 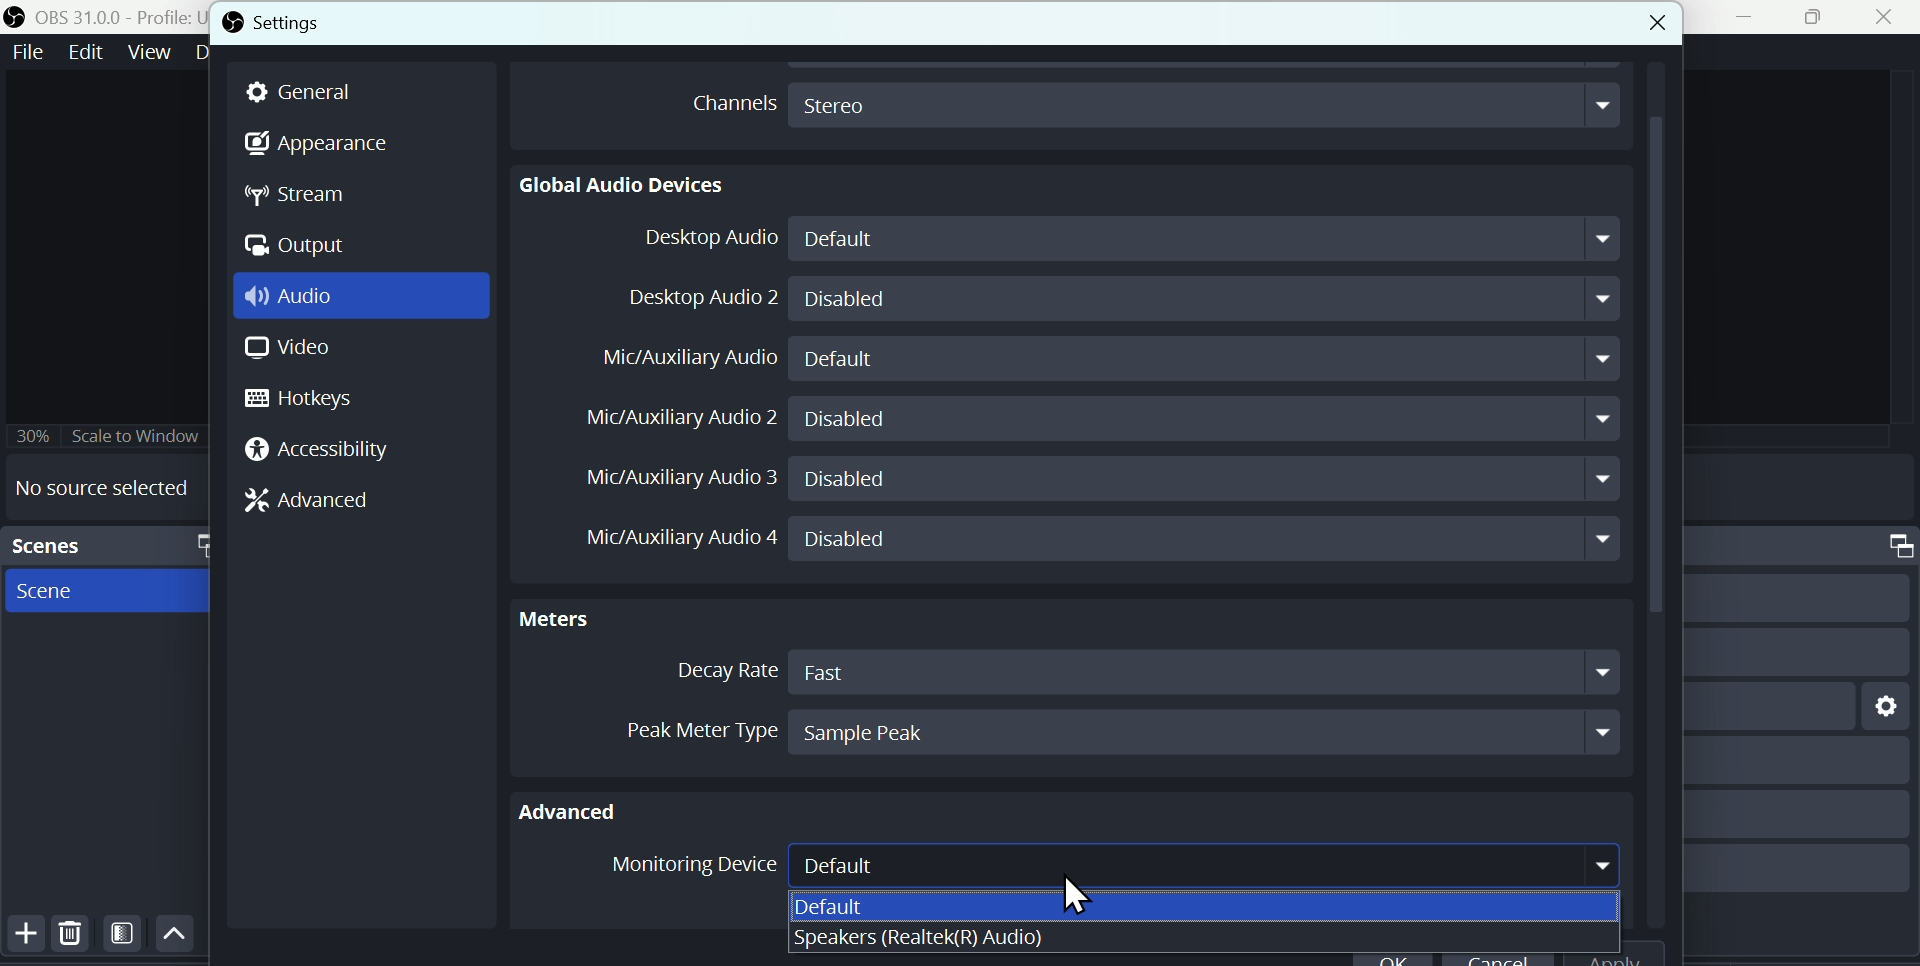 What do you see at coordinates (918, 938) in the screenshot?
I see `Speakers Realtek R audio` at bounding box center [918, 938].